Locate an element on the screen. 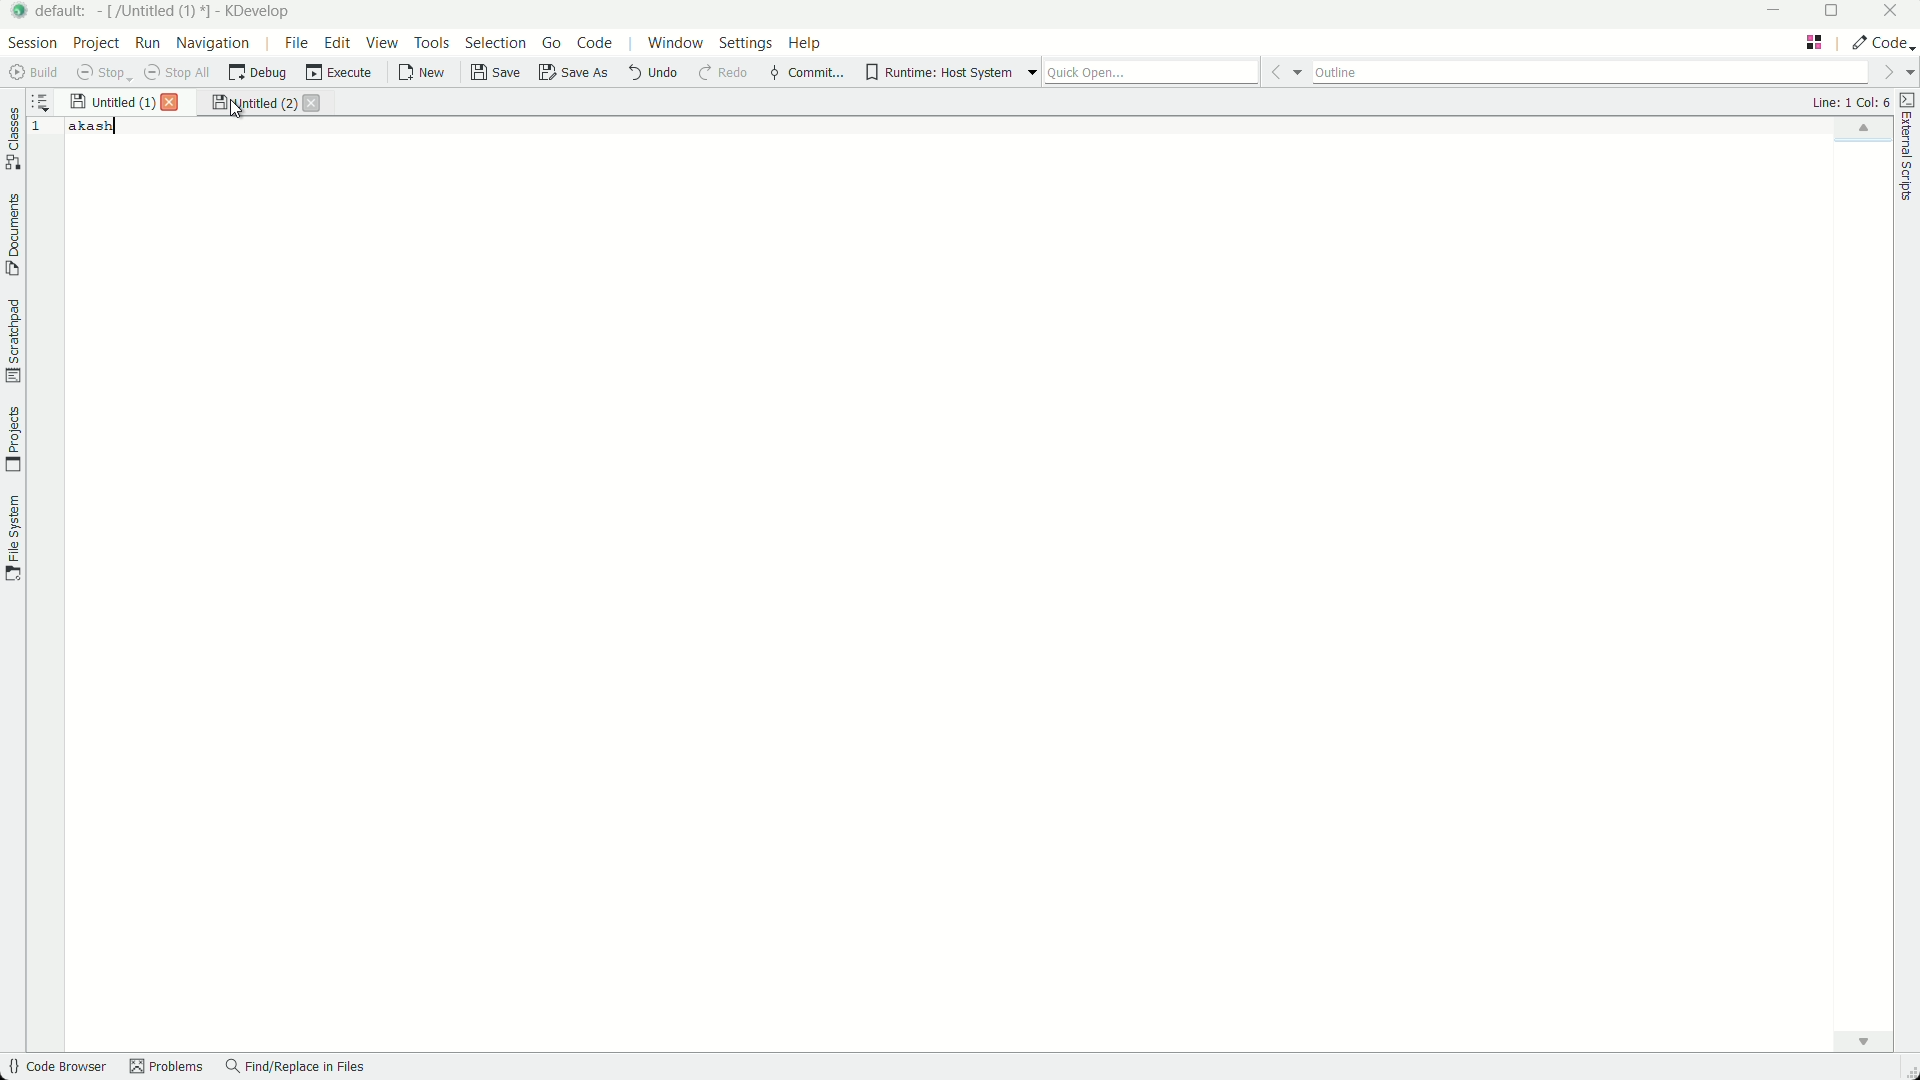 This screenshot has height=1080, width=1920. maximize or restore is located at coordinates (1840, 13).